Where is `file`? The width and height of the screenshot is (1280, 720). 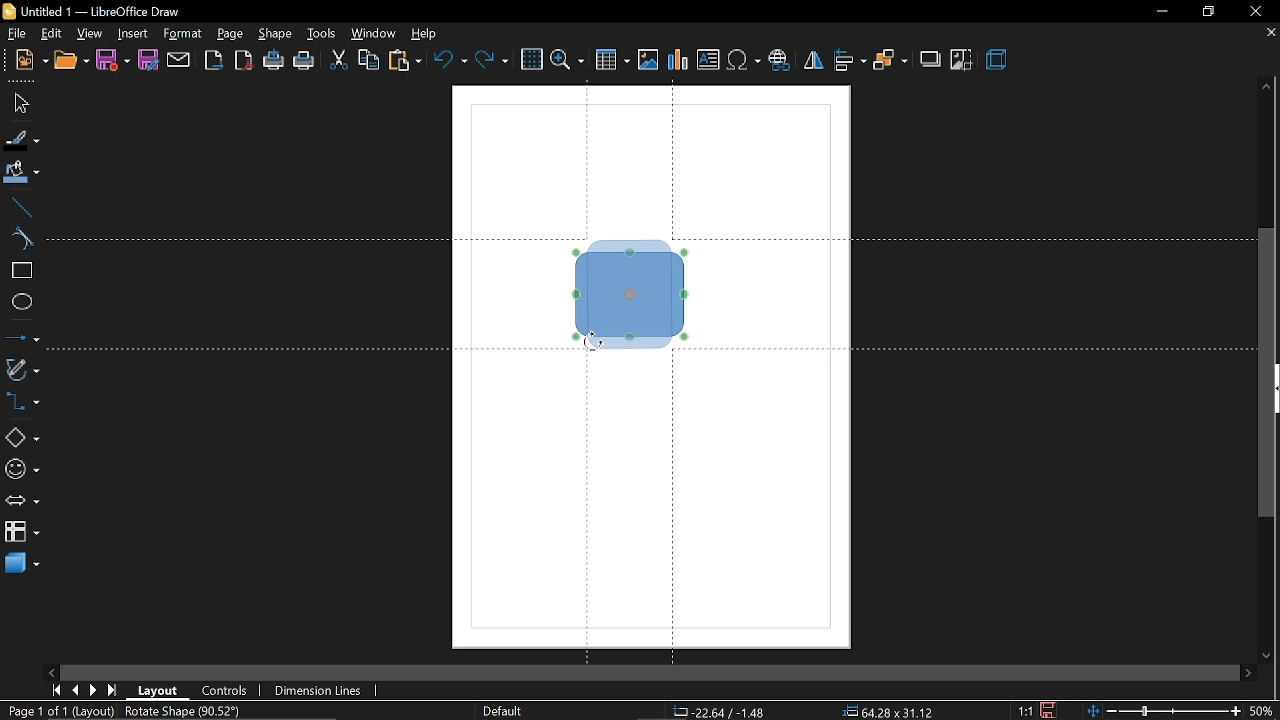 file is located at coordinates (19, 34).